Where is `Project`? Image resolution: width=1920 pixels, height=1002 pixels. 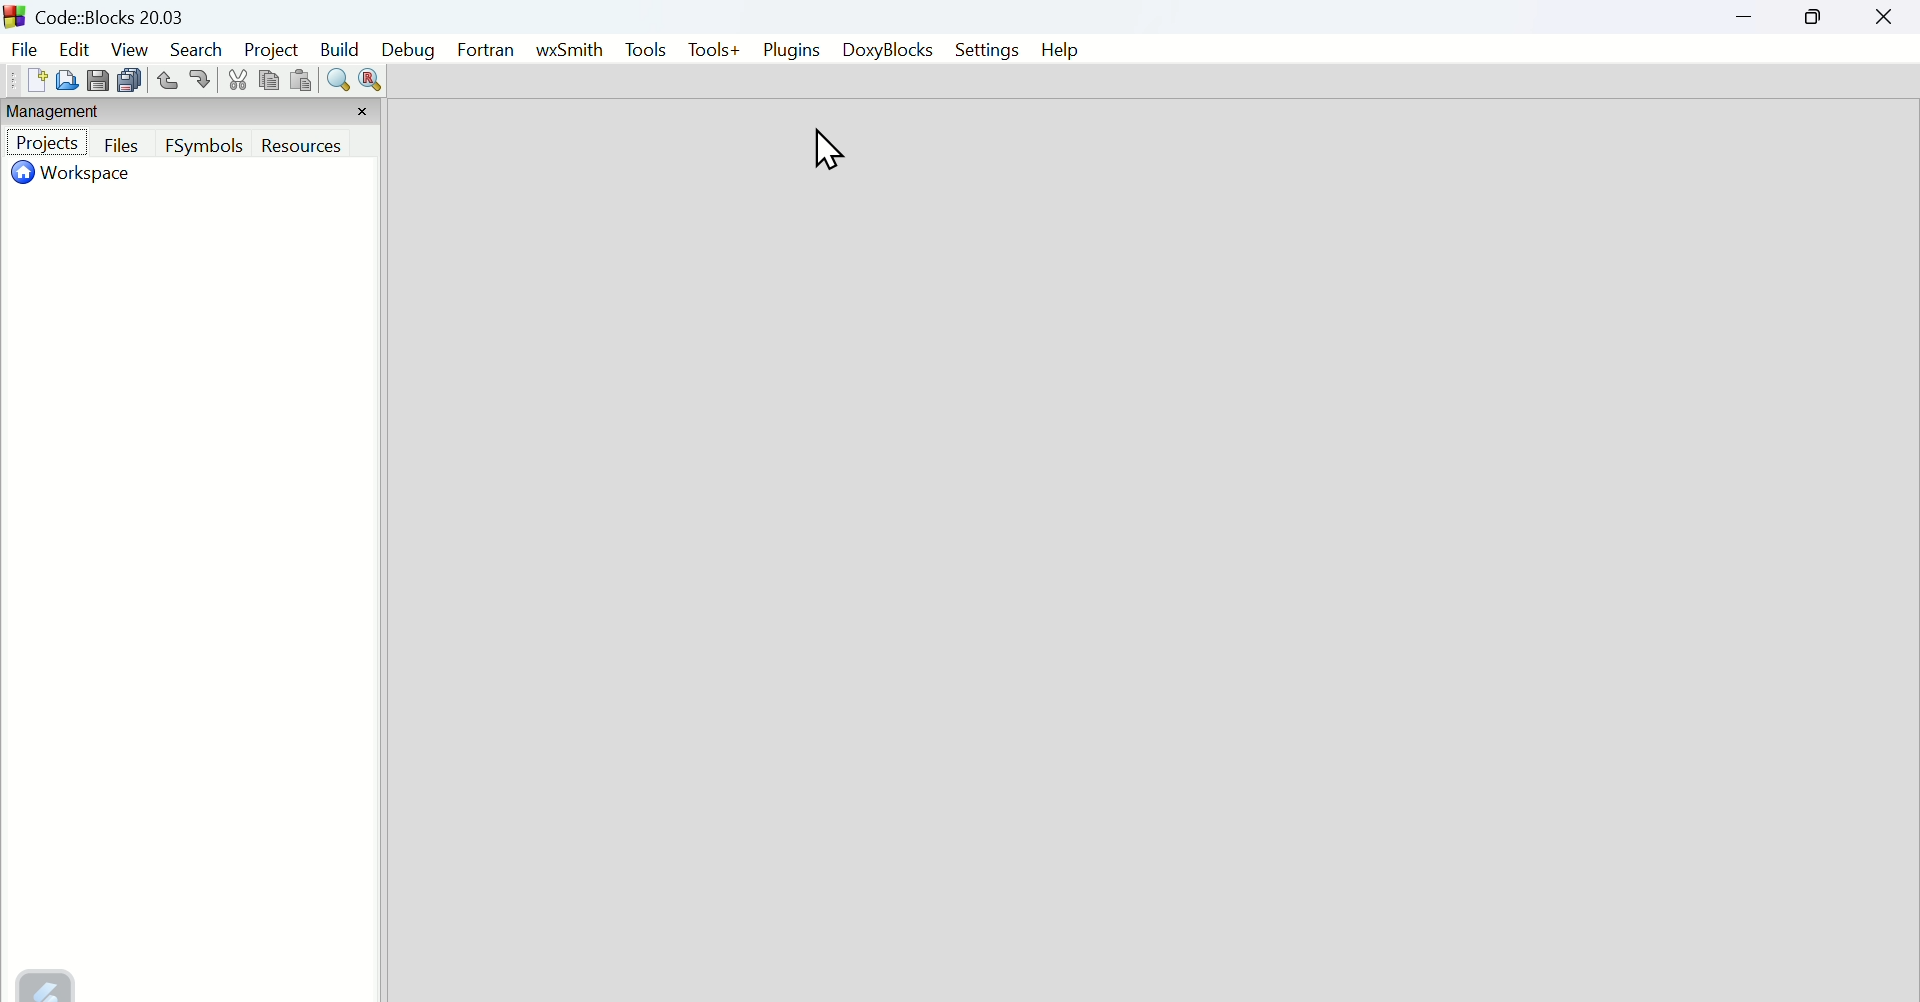 Project is located at coordinates (271, 50).